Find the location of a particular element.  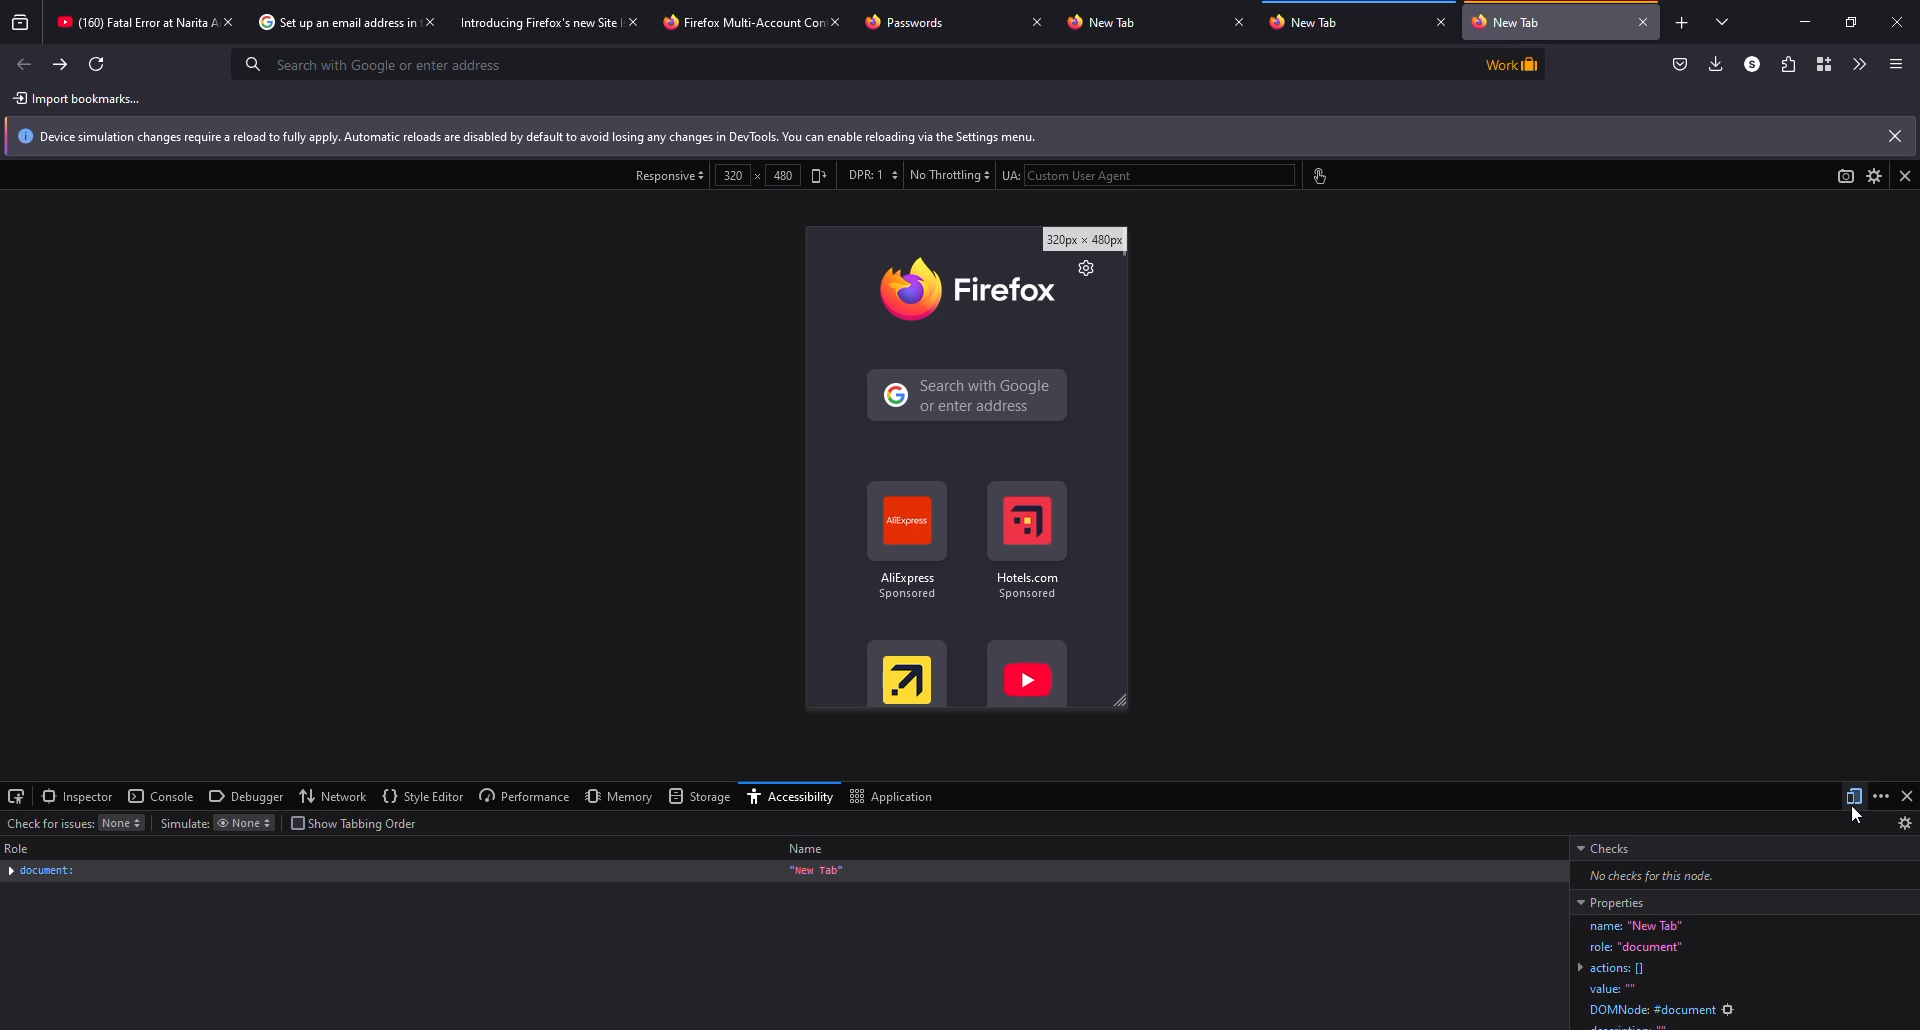

simulate is located at coordinates (184, 822).